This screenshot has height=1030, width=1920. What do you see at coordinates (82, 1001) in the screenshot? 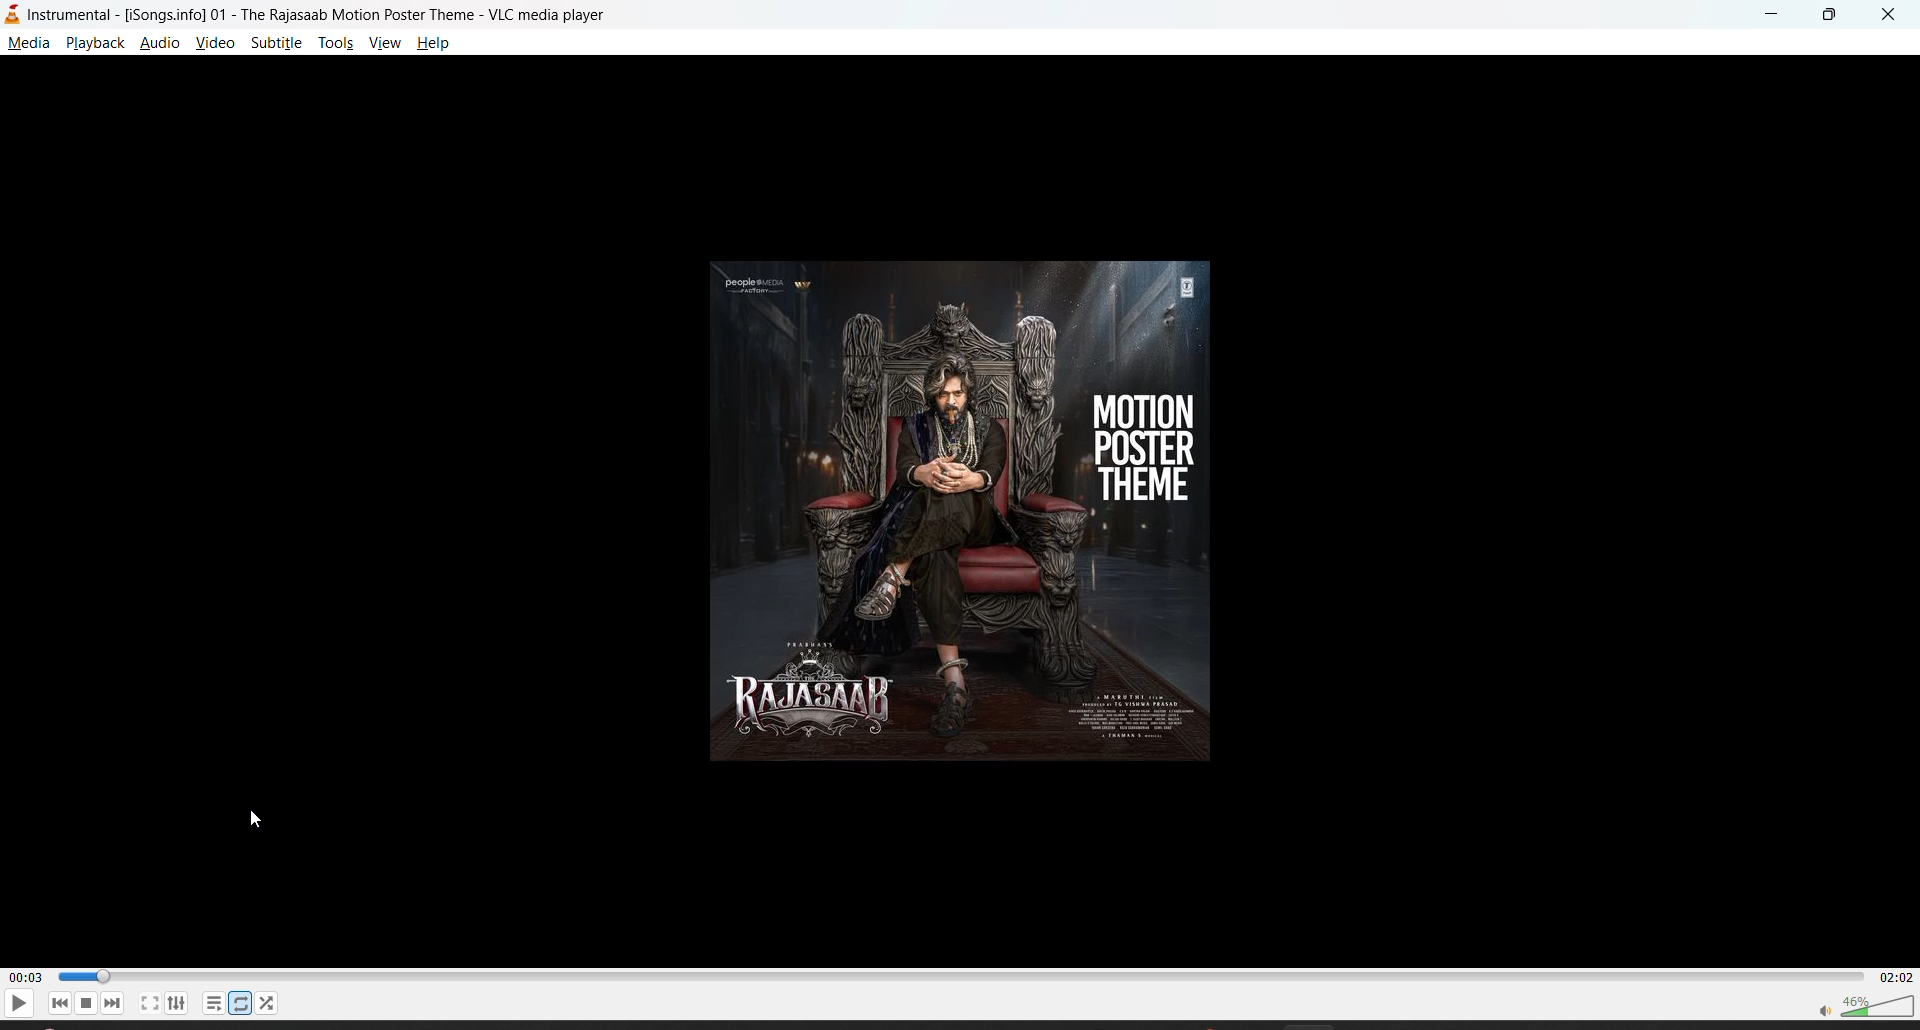
I see `lunch` at bounding box center [82, 1001].